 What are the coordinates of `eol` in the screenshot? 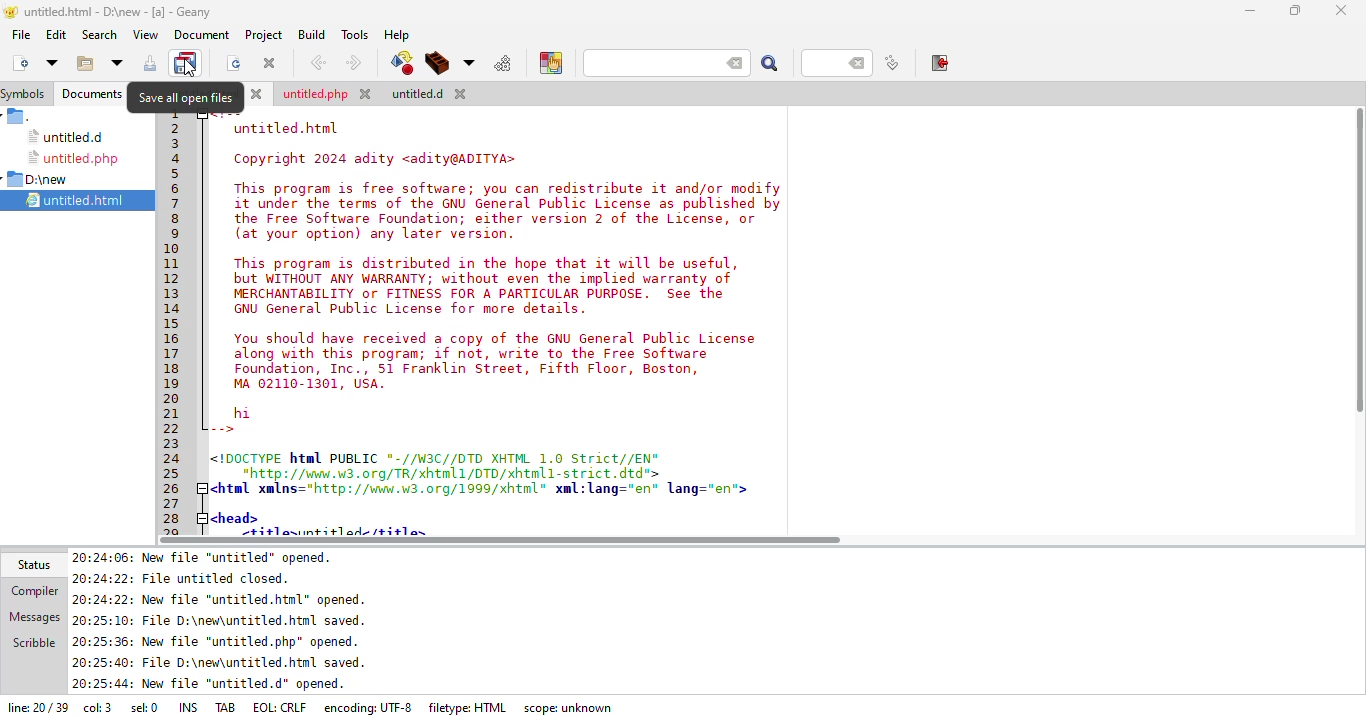 It's located at (278, 707).